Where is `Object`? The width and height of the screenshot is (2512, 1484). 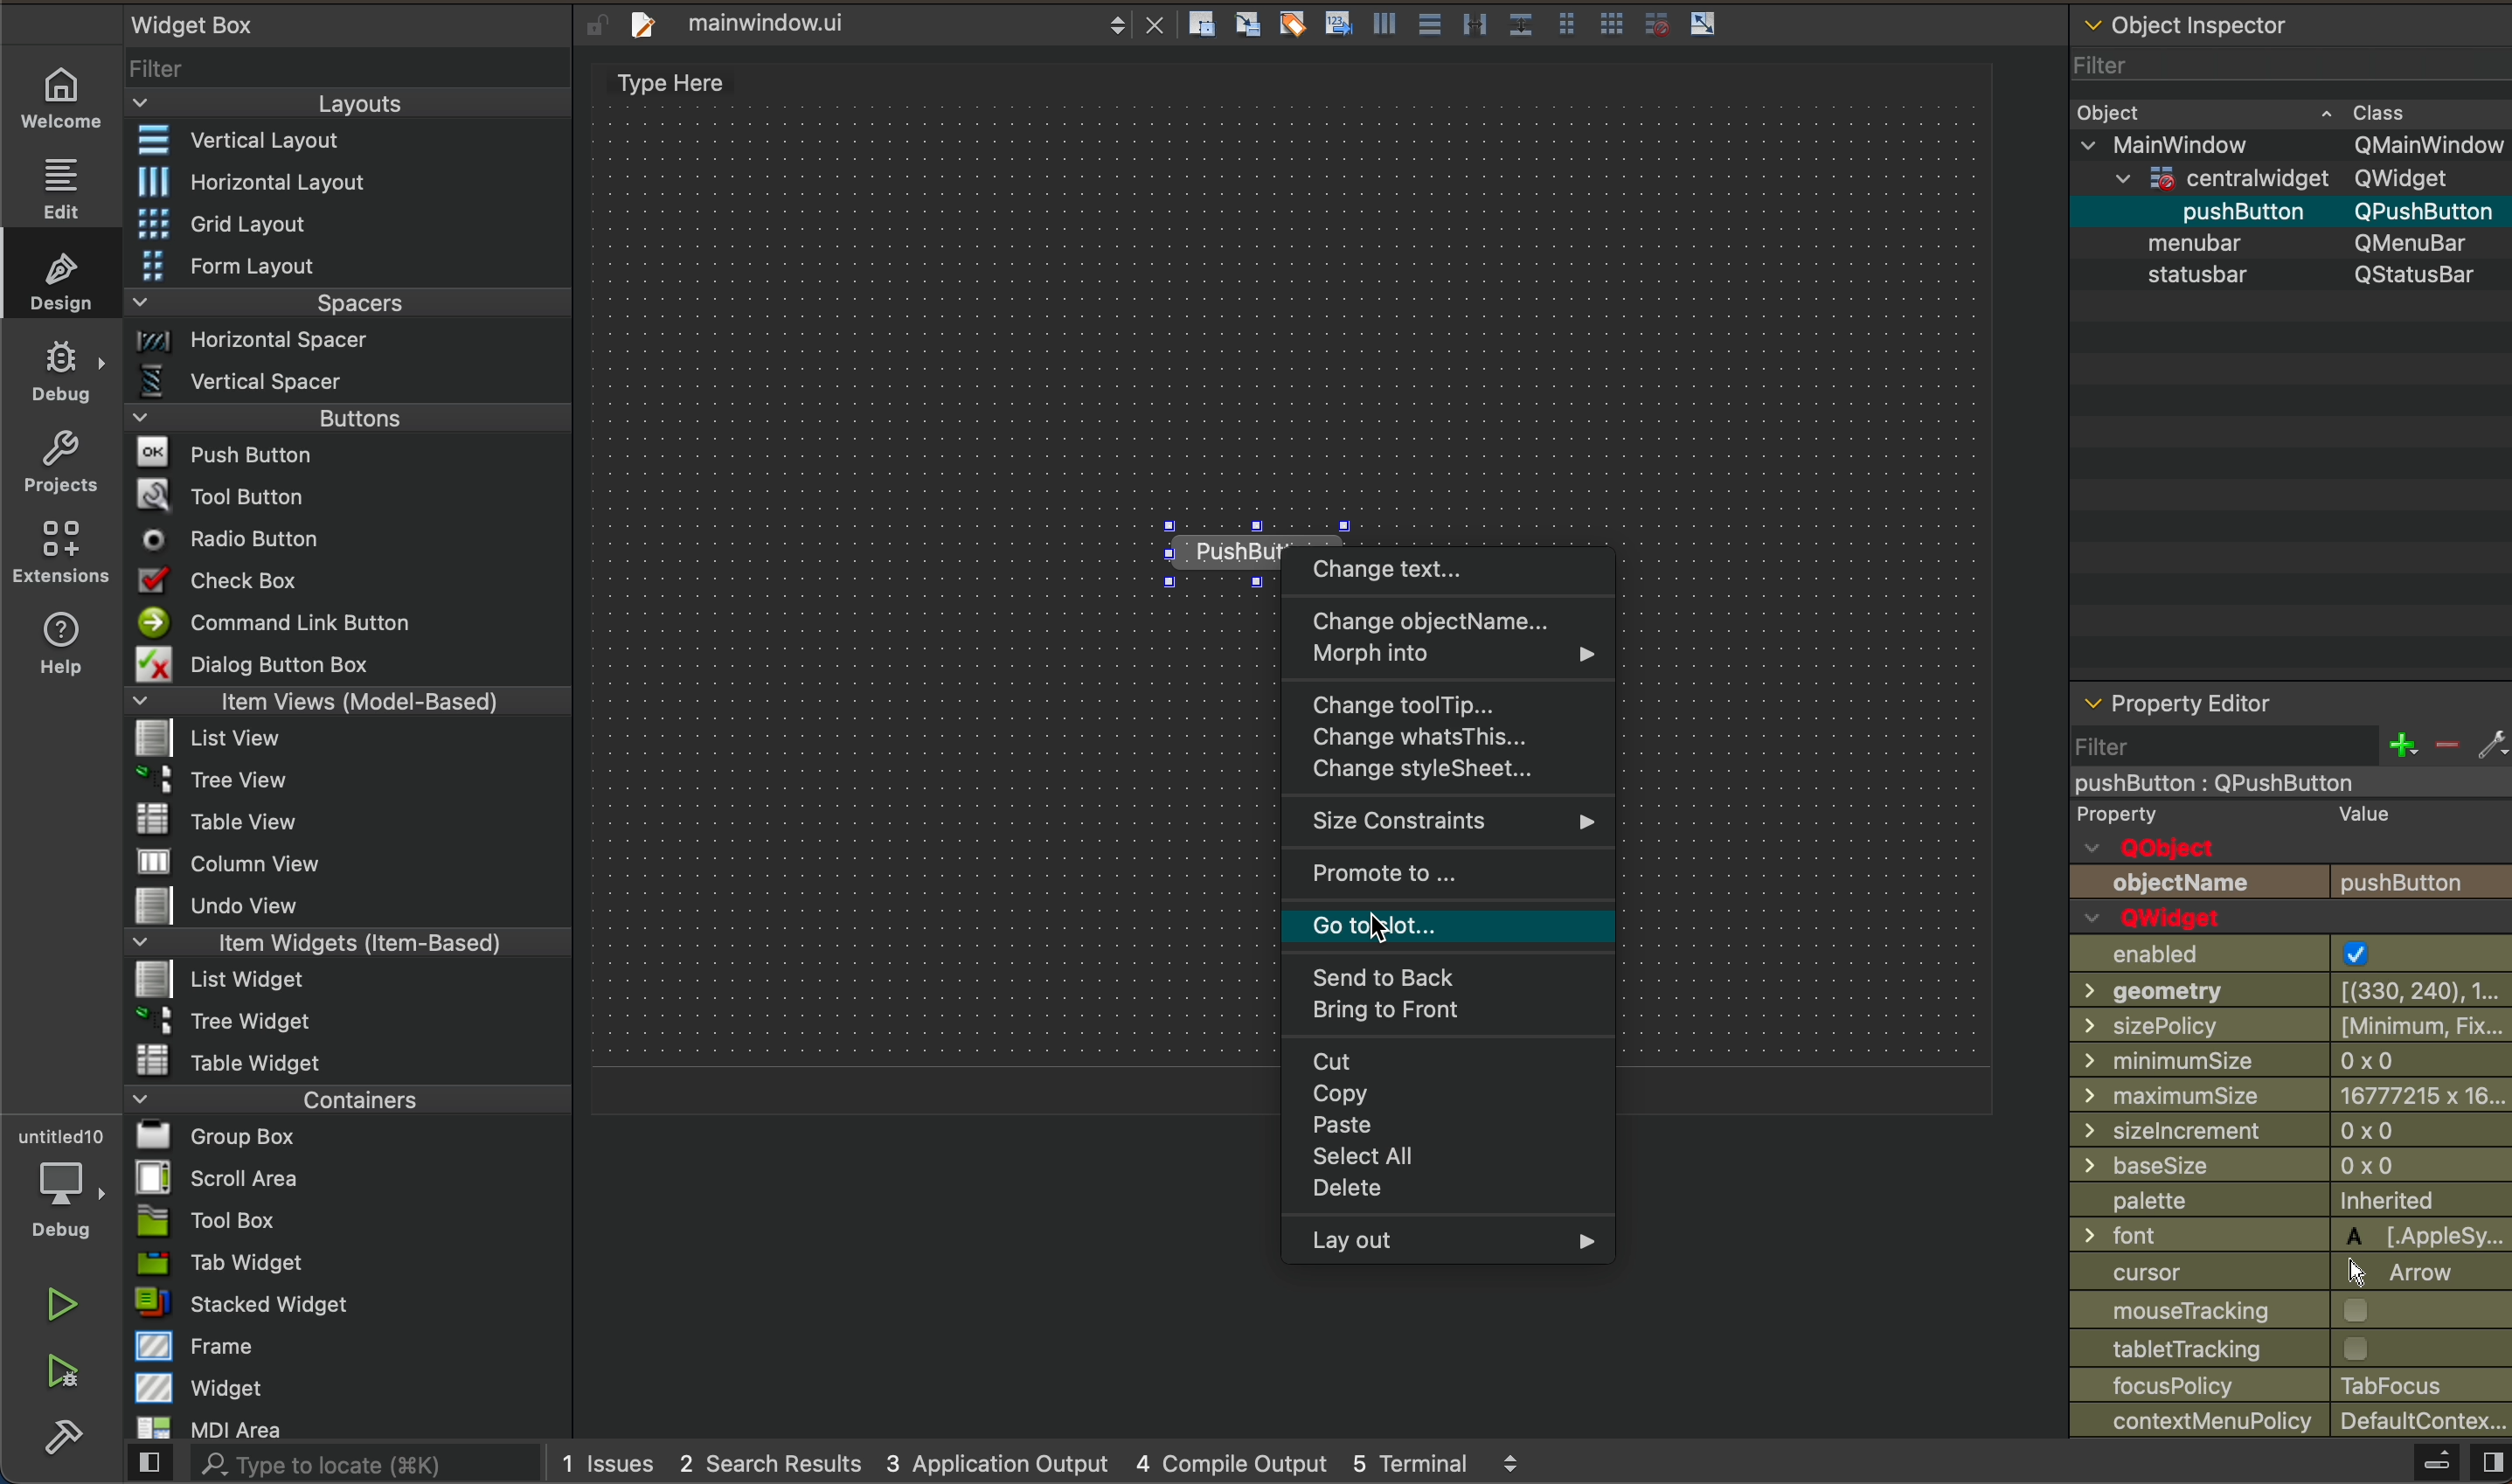 Object is located at coordinates (2113, 113).